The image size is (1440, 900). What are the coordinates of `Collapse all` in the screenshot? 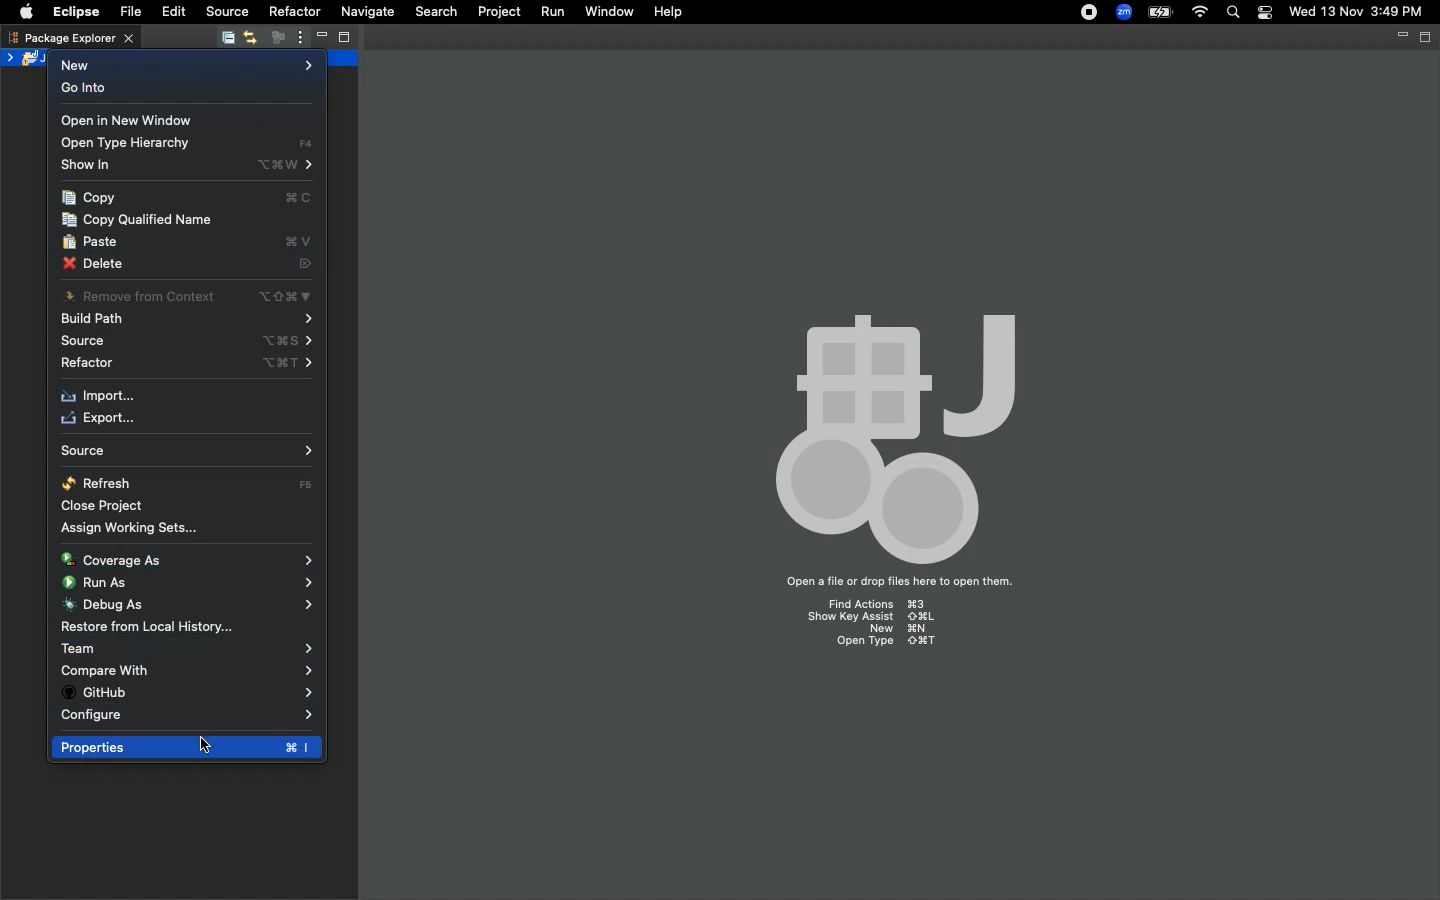 It's located at (226, 39).